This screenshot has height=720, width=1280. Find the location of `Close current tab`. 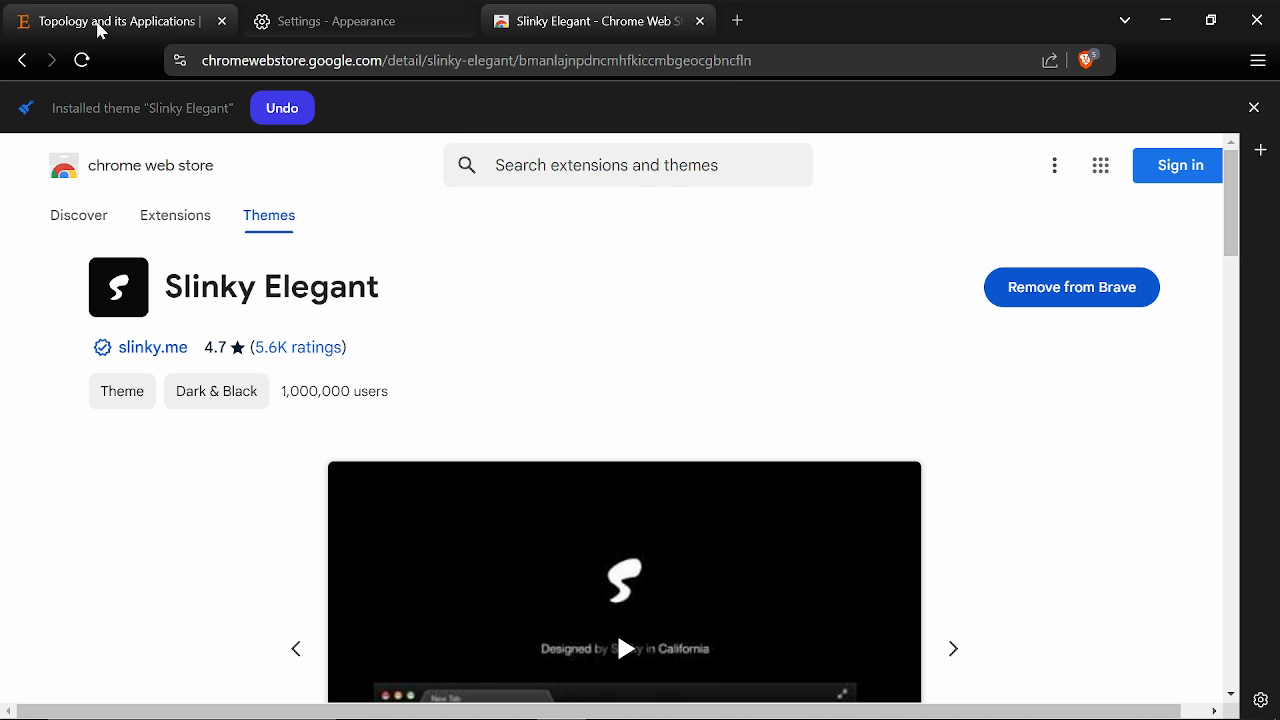

Close current tab is located at coordinates (700, 22).